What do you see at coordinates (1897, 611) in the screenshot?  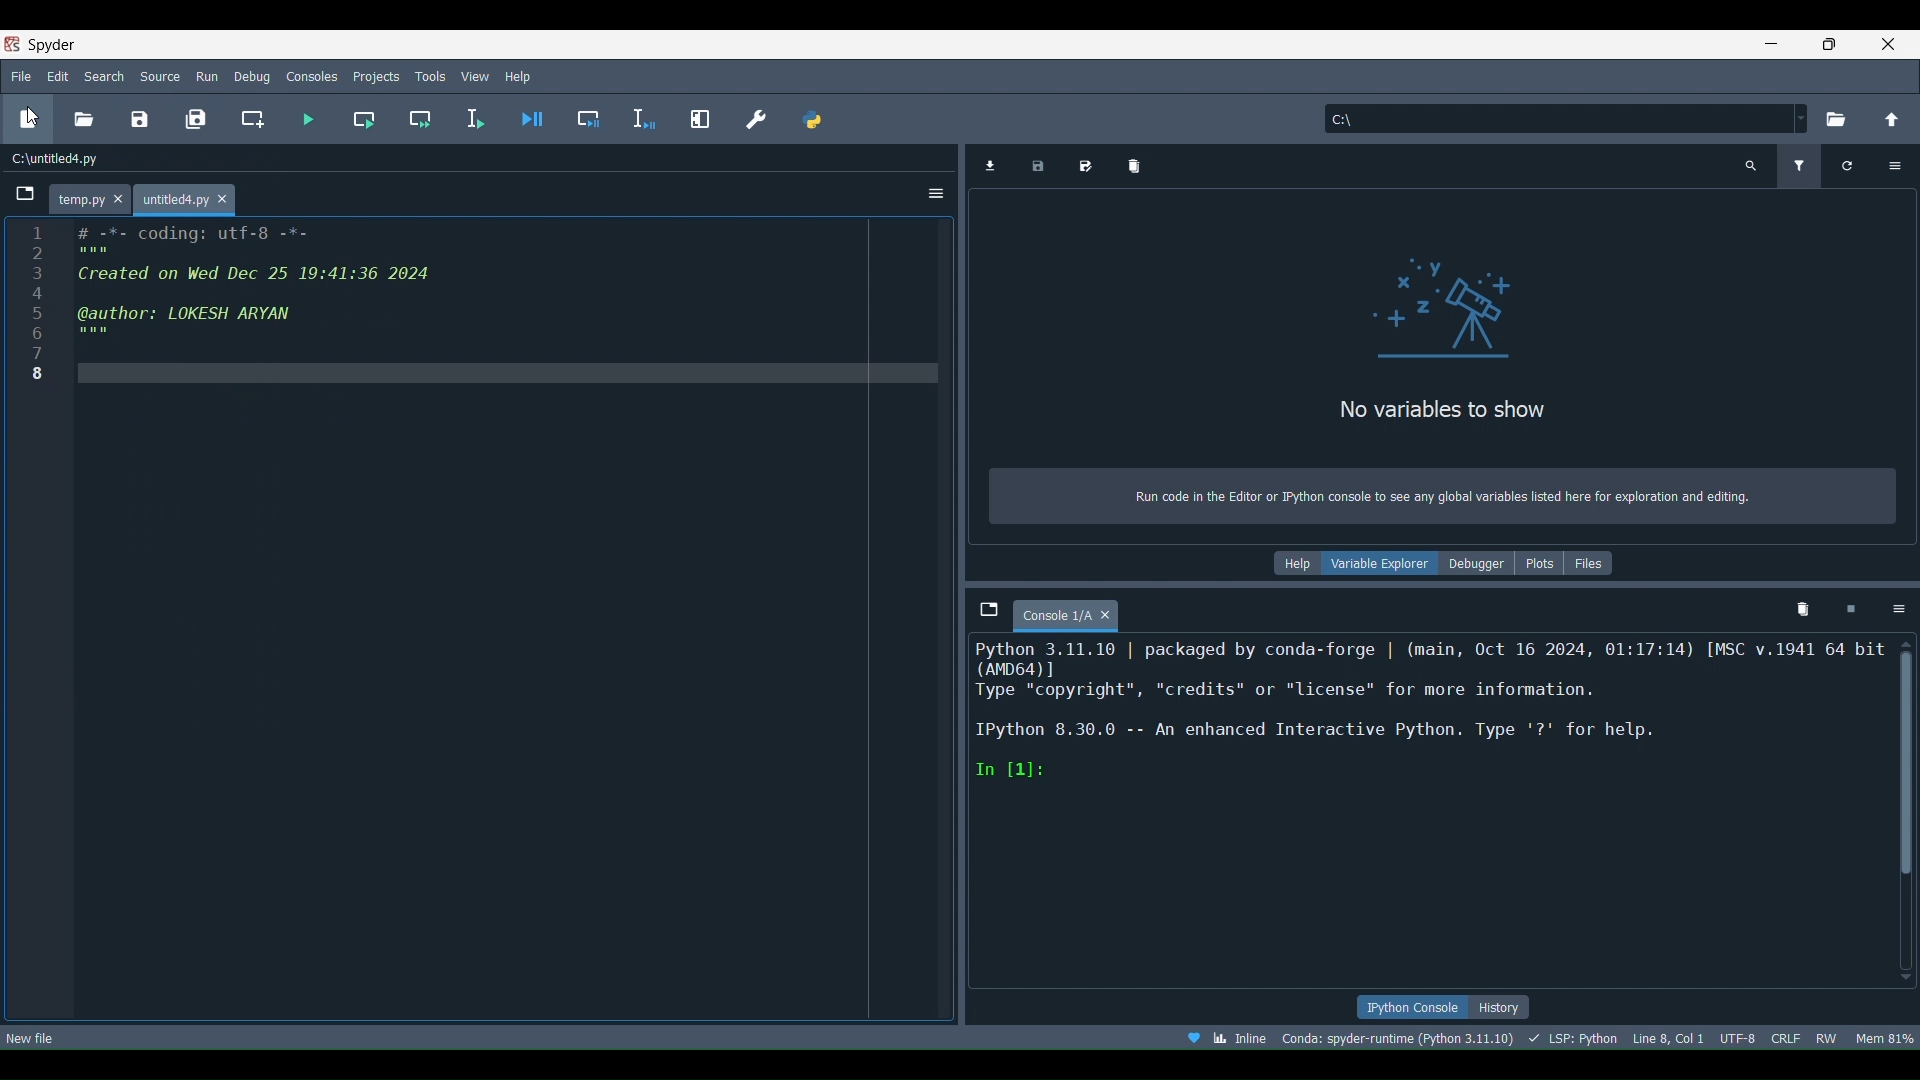 I see `Options` at bounding box center [1897, 611].